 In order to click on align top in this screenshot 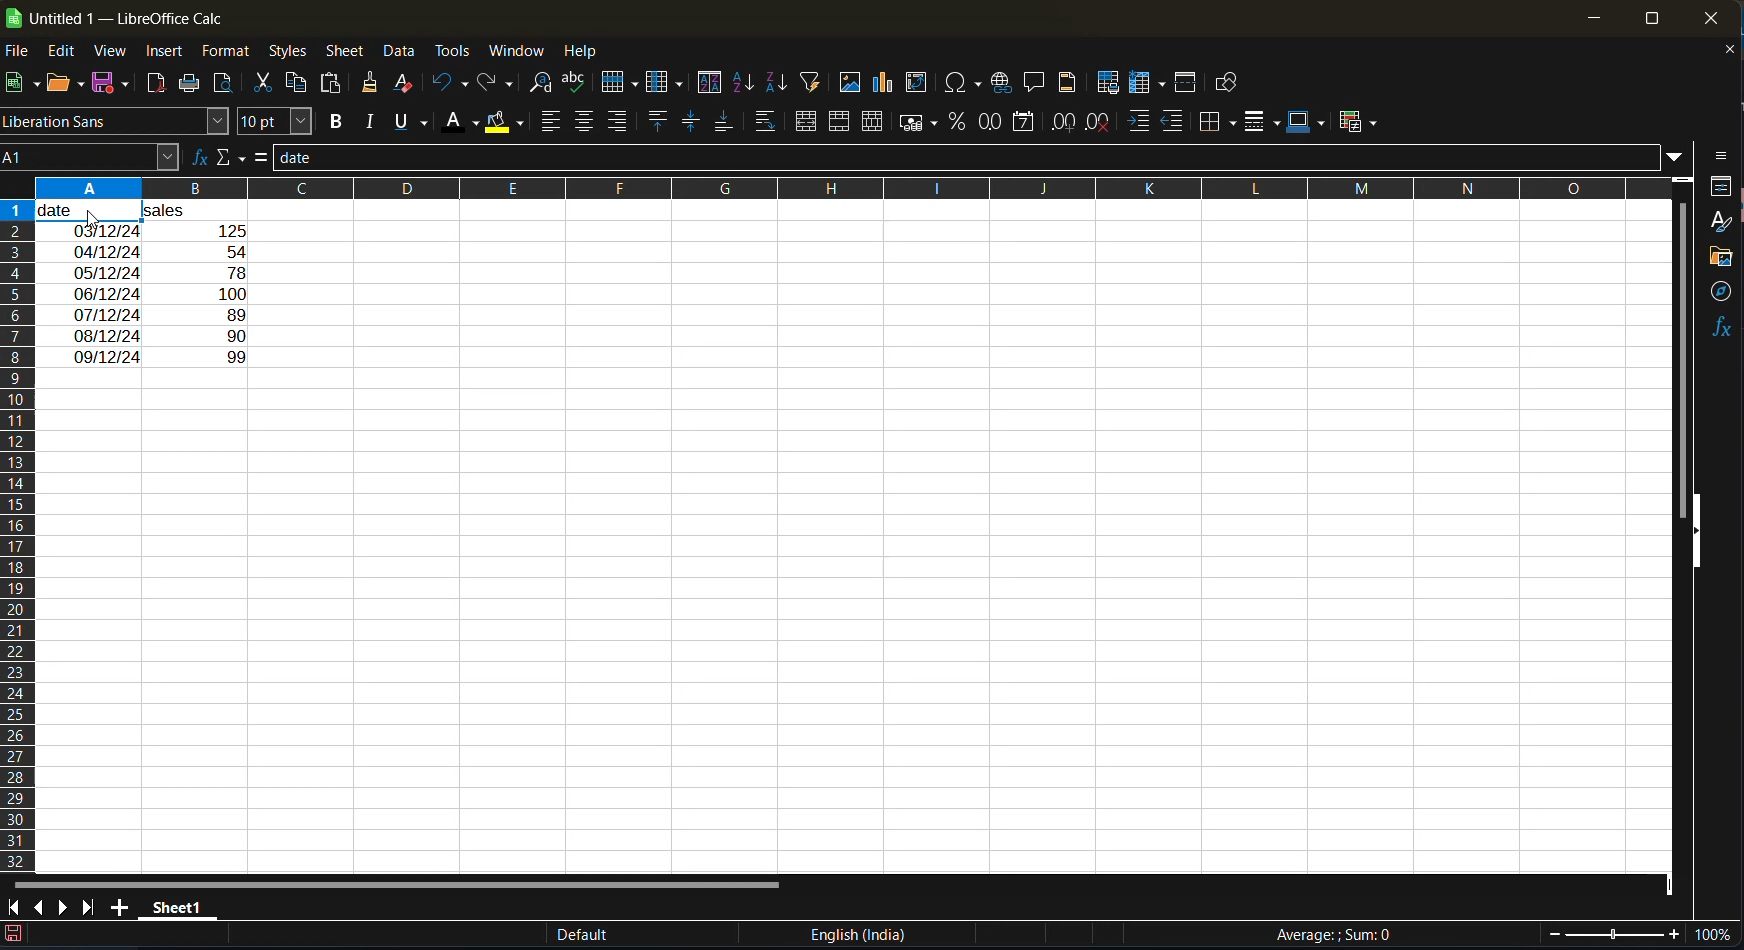, I will do `click(659, 122)`.